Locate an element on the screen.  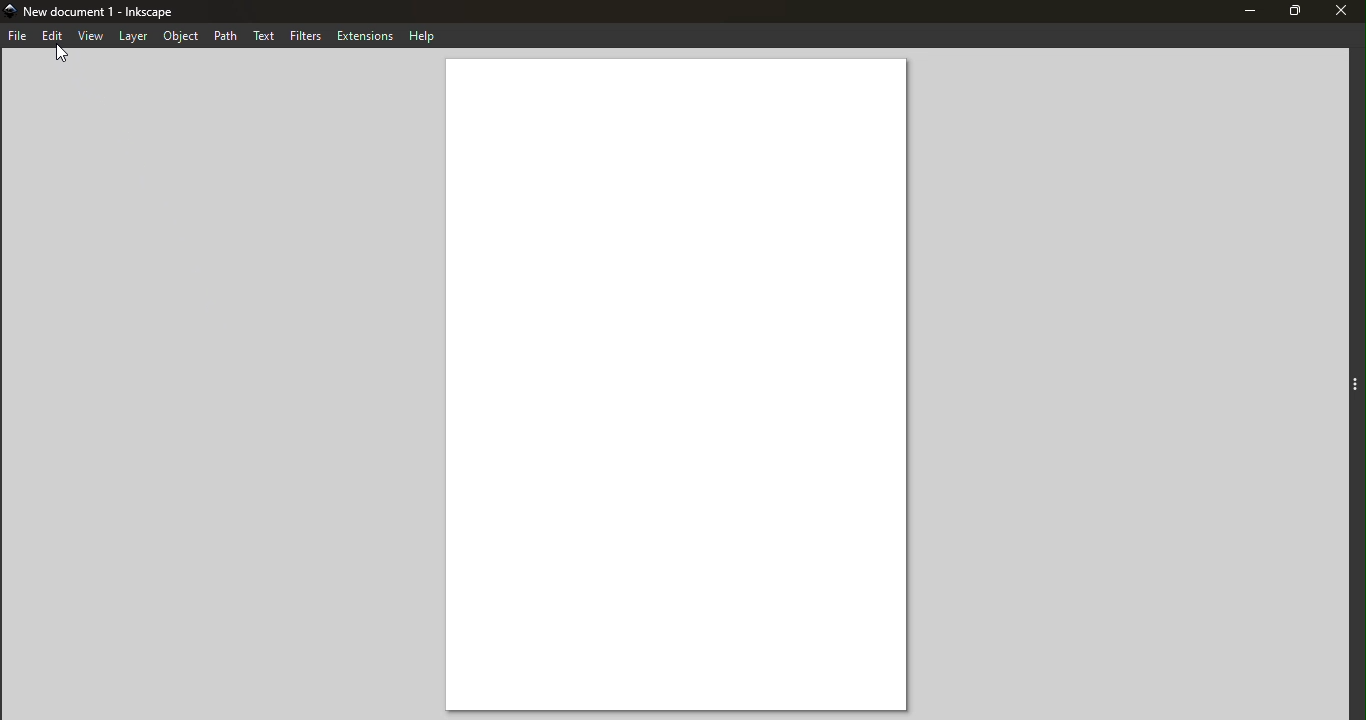
Maximize is located at coordinates (1293, 13).